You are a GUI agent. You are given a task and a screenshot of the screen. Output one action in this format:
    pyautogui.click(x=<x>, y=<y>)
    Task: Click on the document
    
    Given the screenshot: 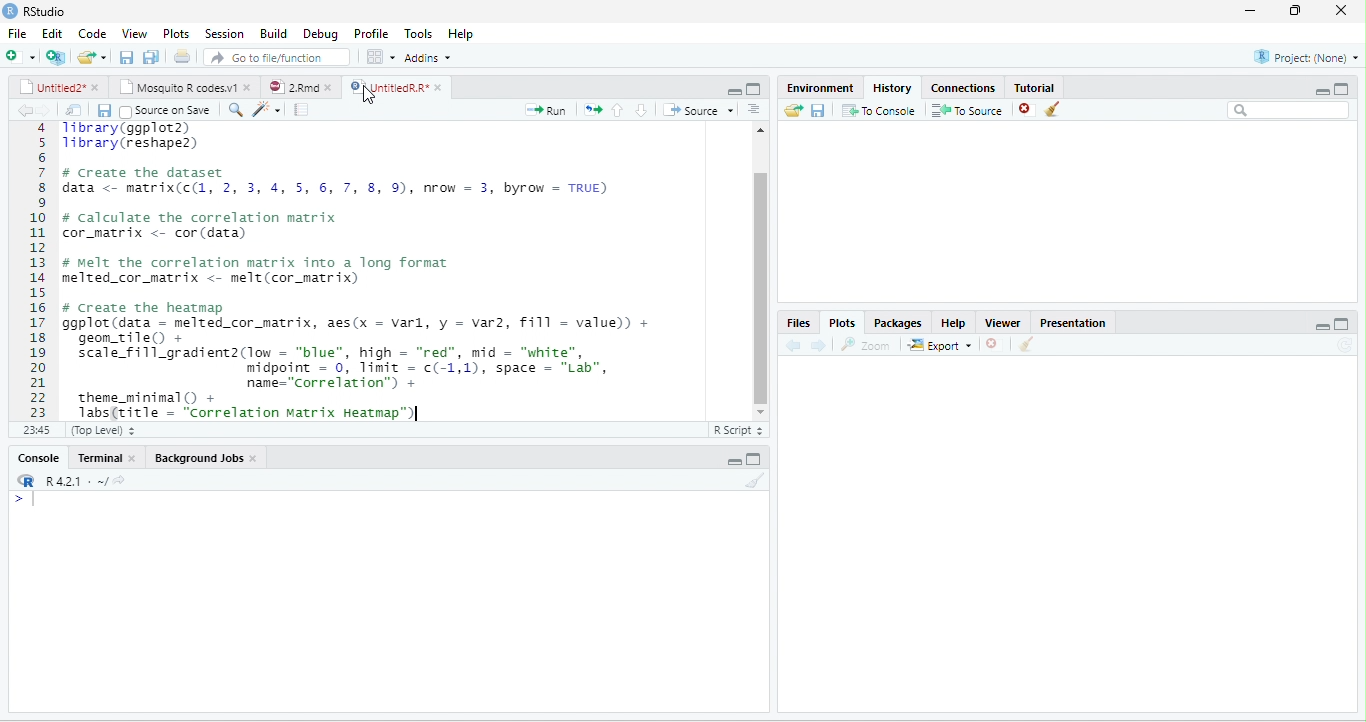 What is the action you would take?
    pyautogui.click(x=300, y=111)
    